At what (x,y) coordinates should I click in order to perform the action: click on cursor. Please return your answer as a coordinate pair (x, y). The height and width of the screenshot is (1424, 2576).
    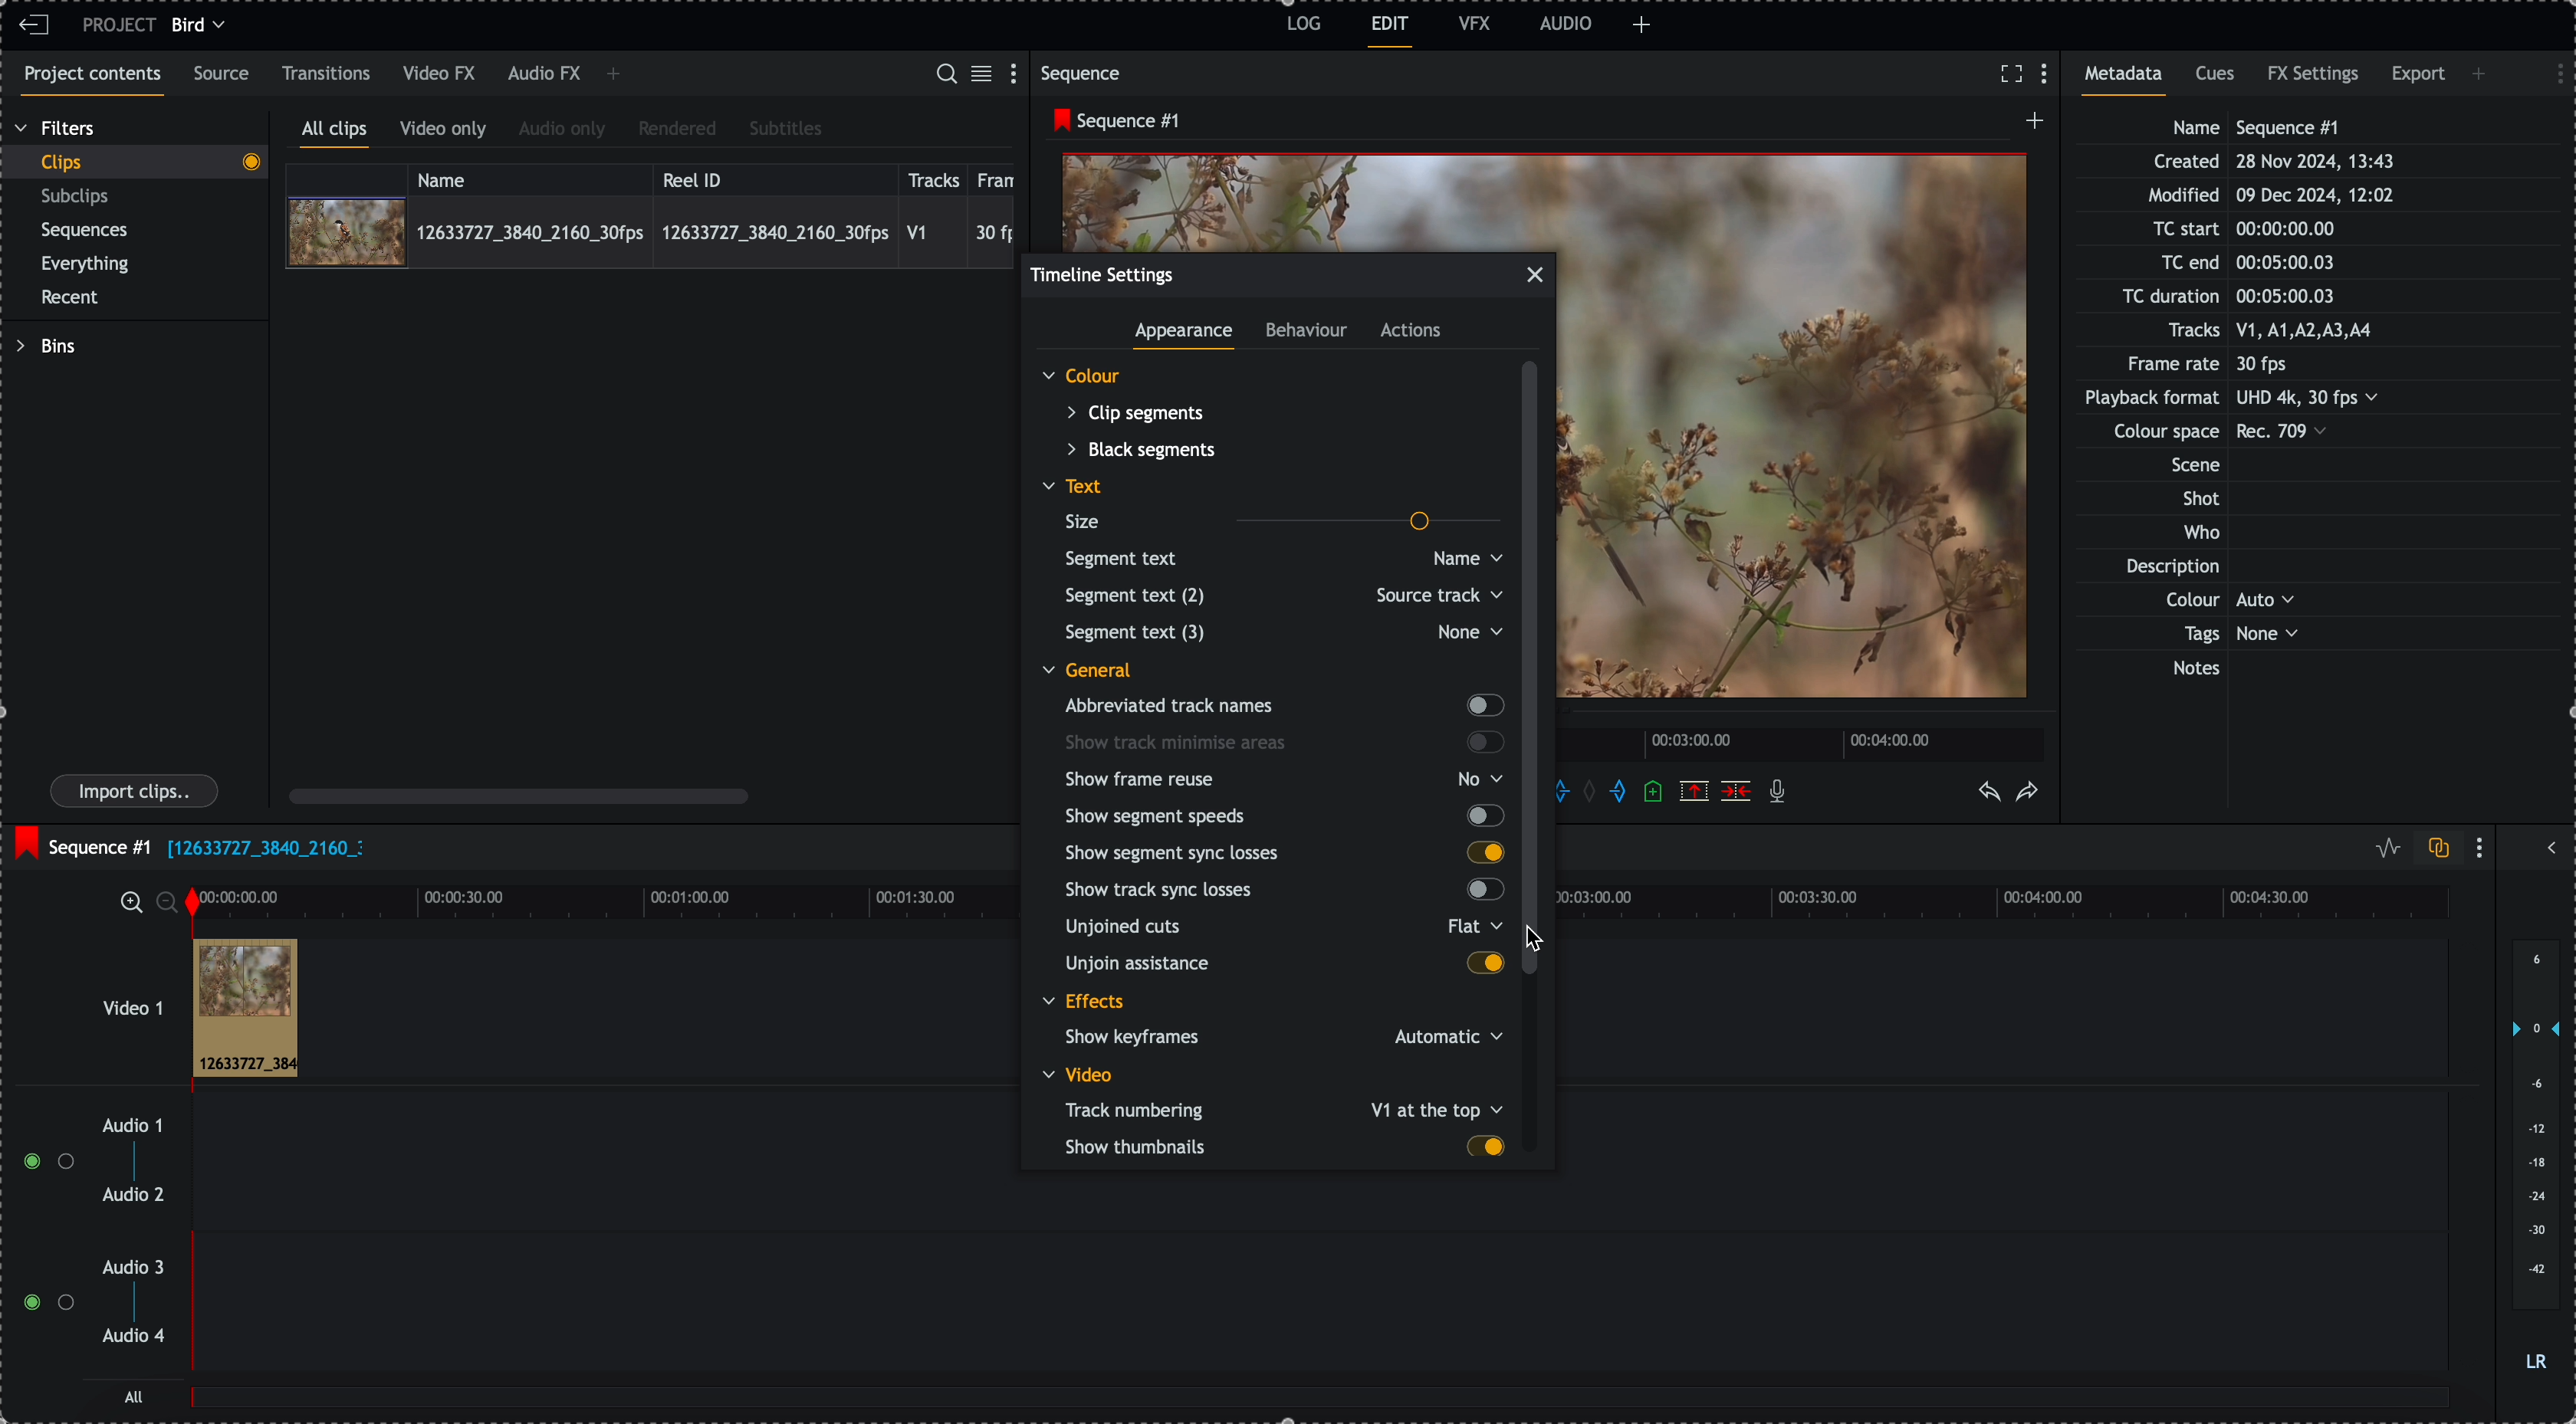
    Looking at the image, I should click on (1532, 937).